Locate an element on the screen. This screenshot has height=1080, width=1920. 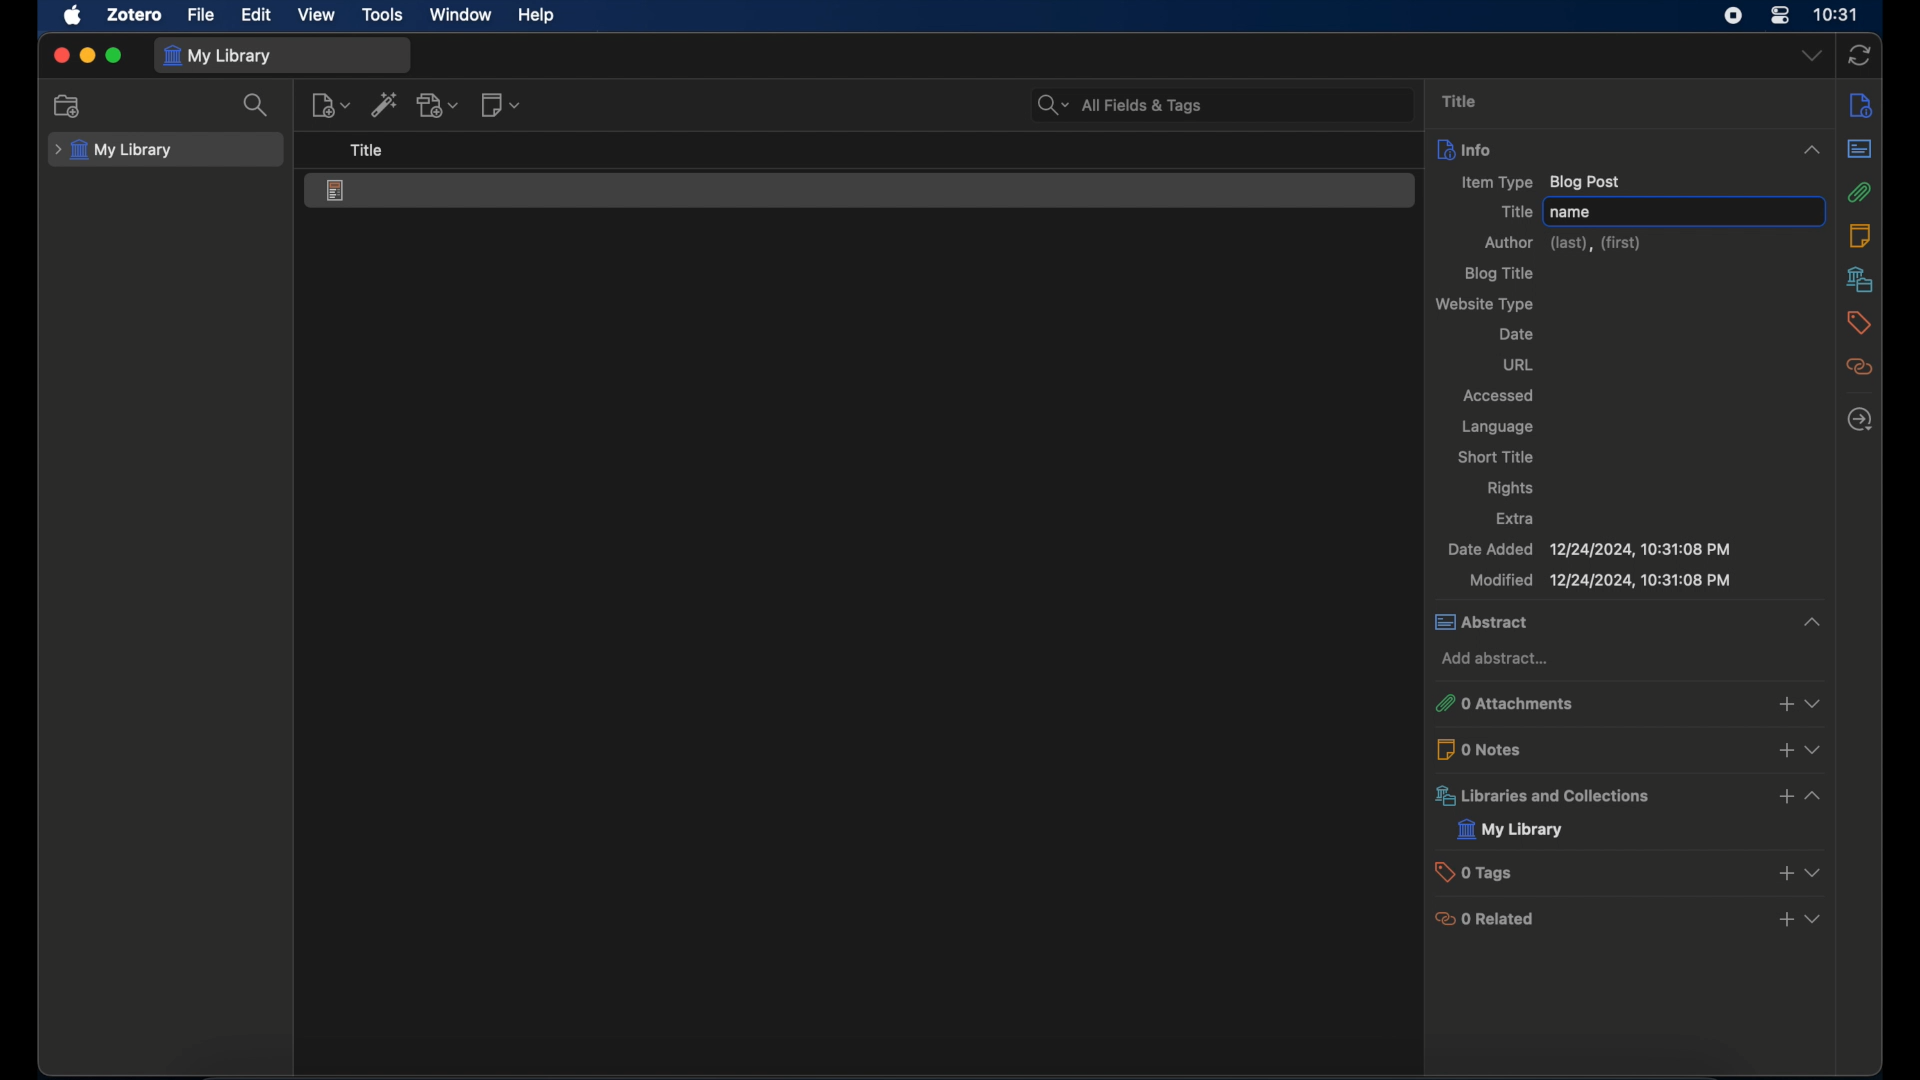
date added is located at coordinates (1588, 550).